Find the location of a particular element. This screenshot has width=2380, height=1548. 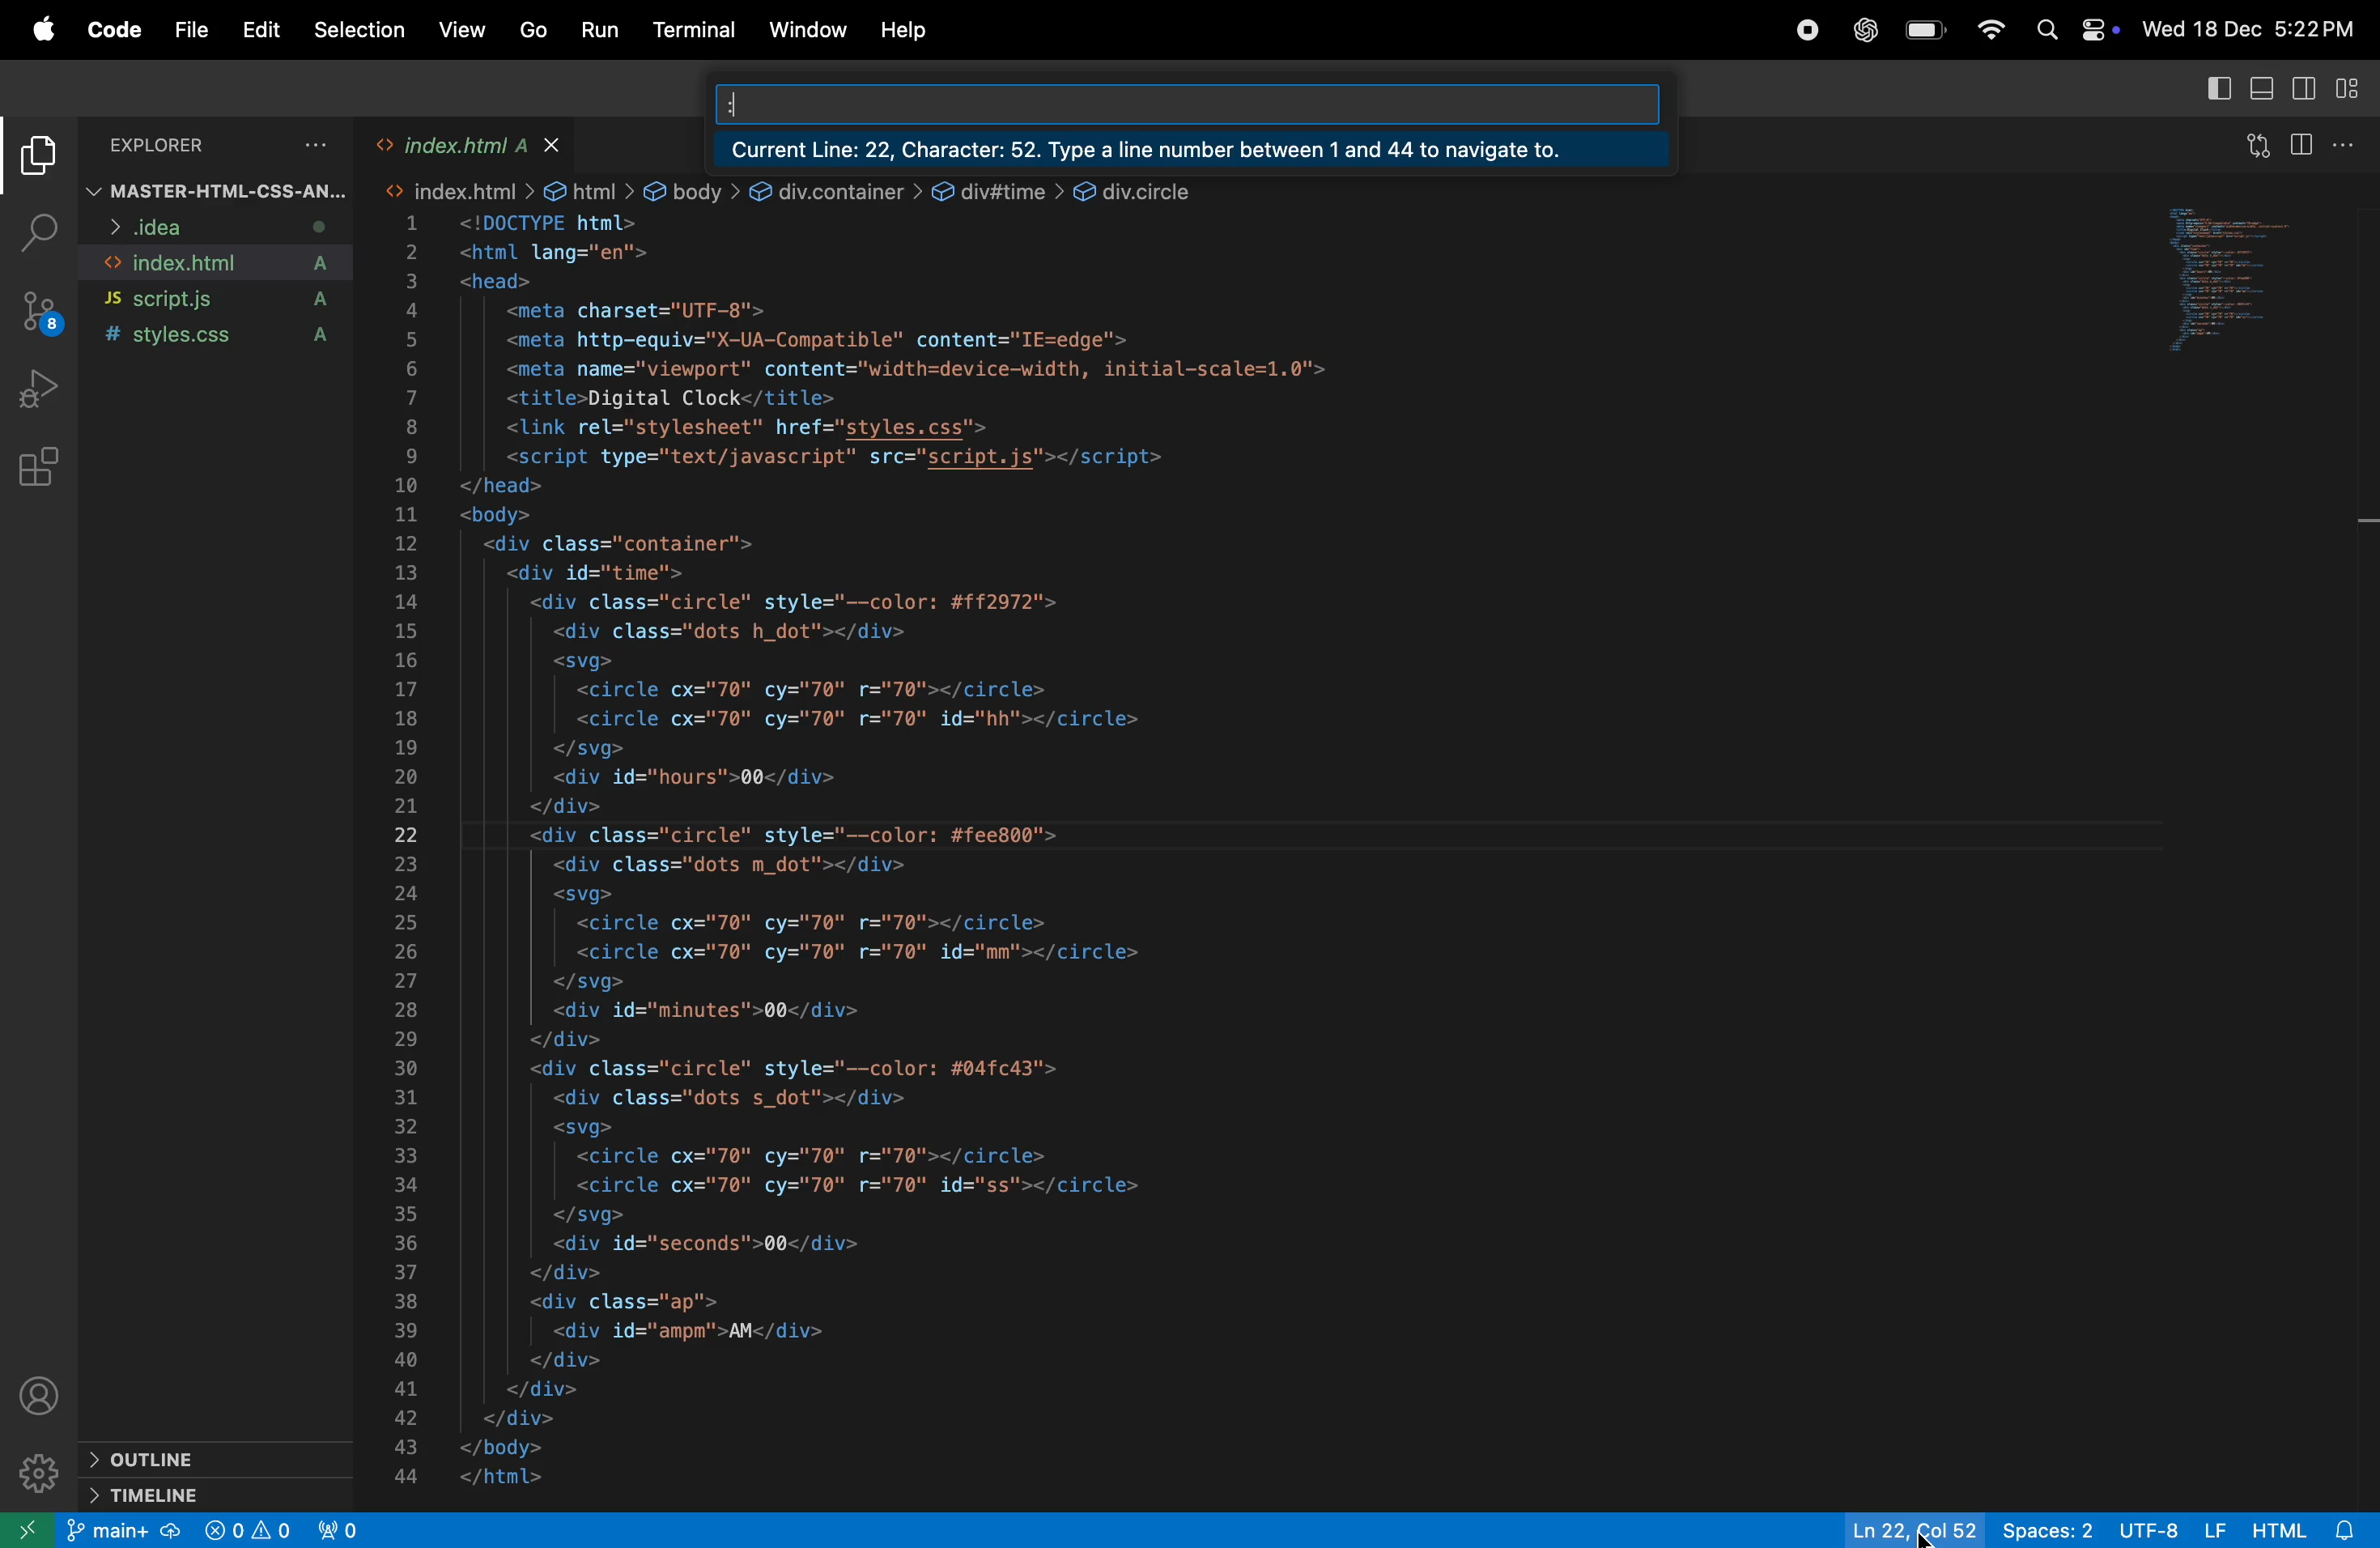

customize layout is located at coordinates (2350, 91).